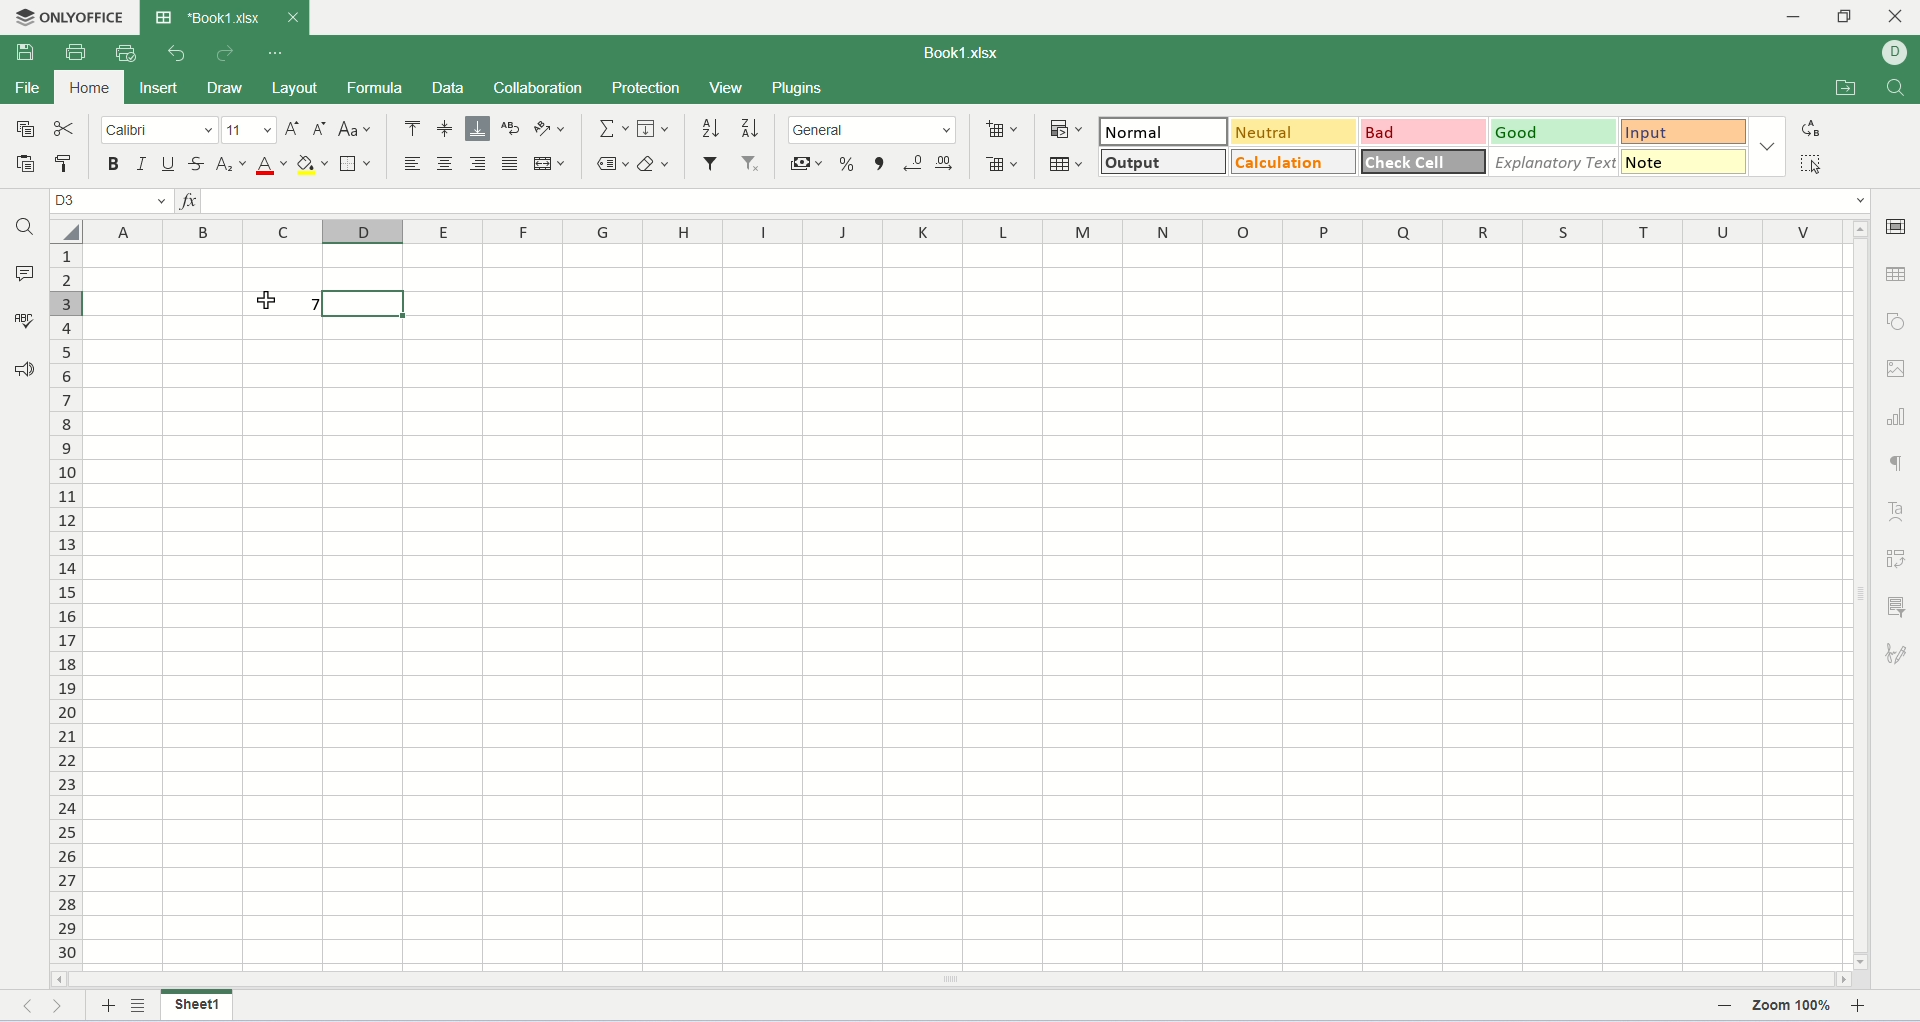  I want to click on slicer settings, so click(1900, 605).